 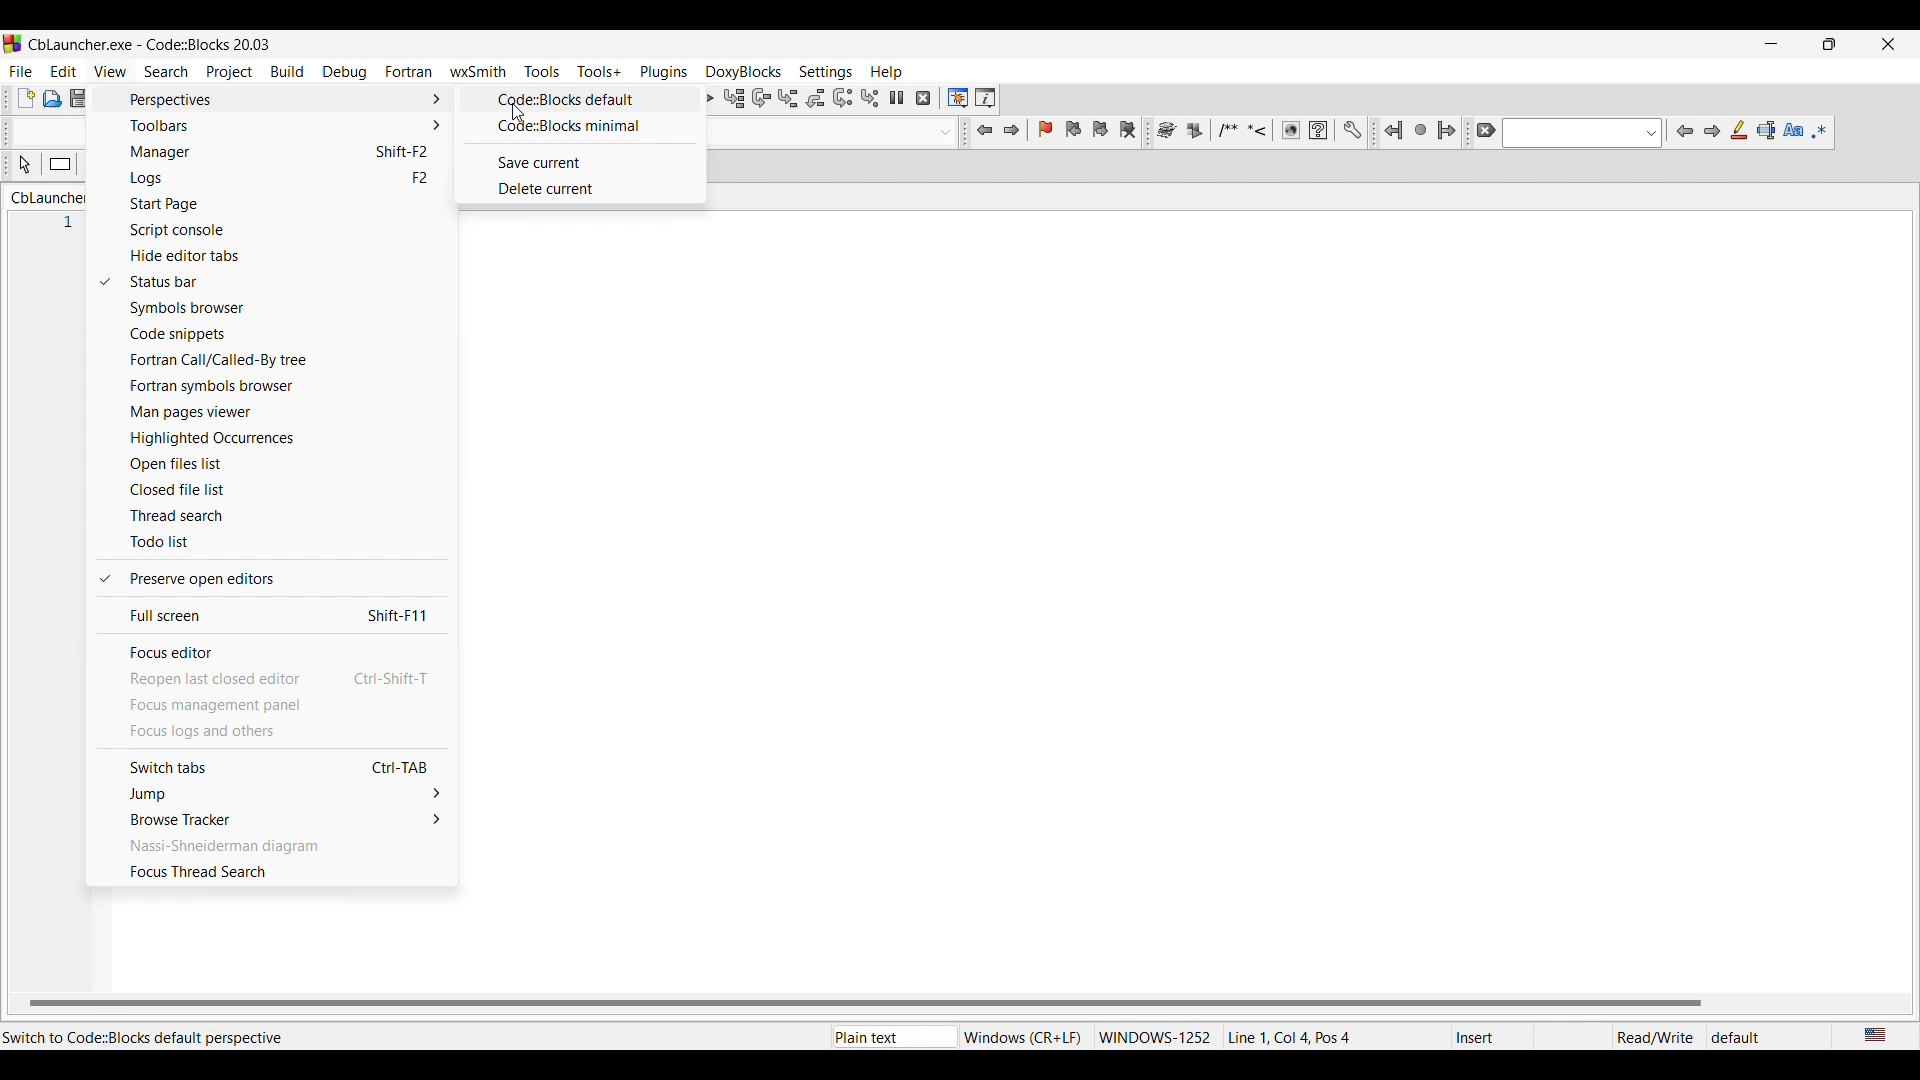 I want to click on Tools menu, so click(x=542, y=71).